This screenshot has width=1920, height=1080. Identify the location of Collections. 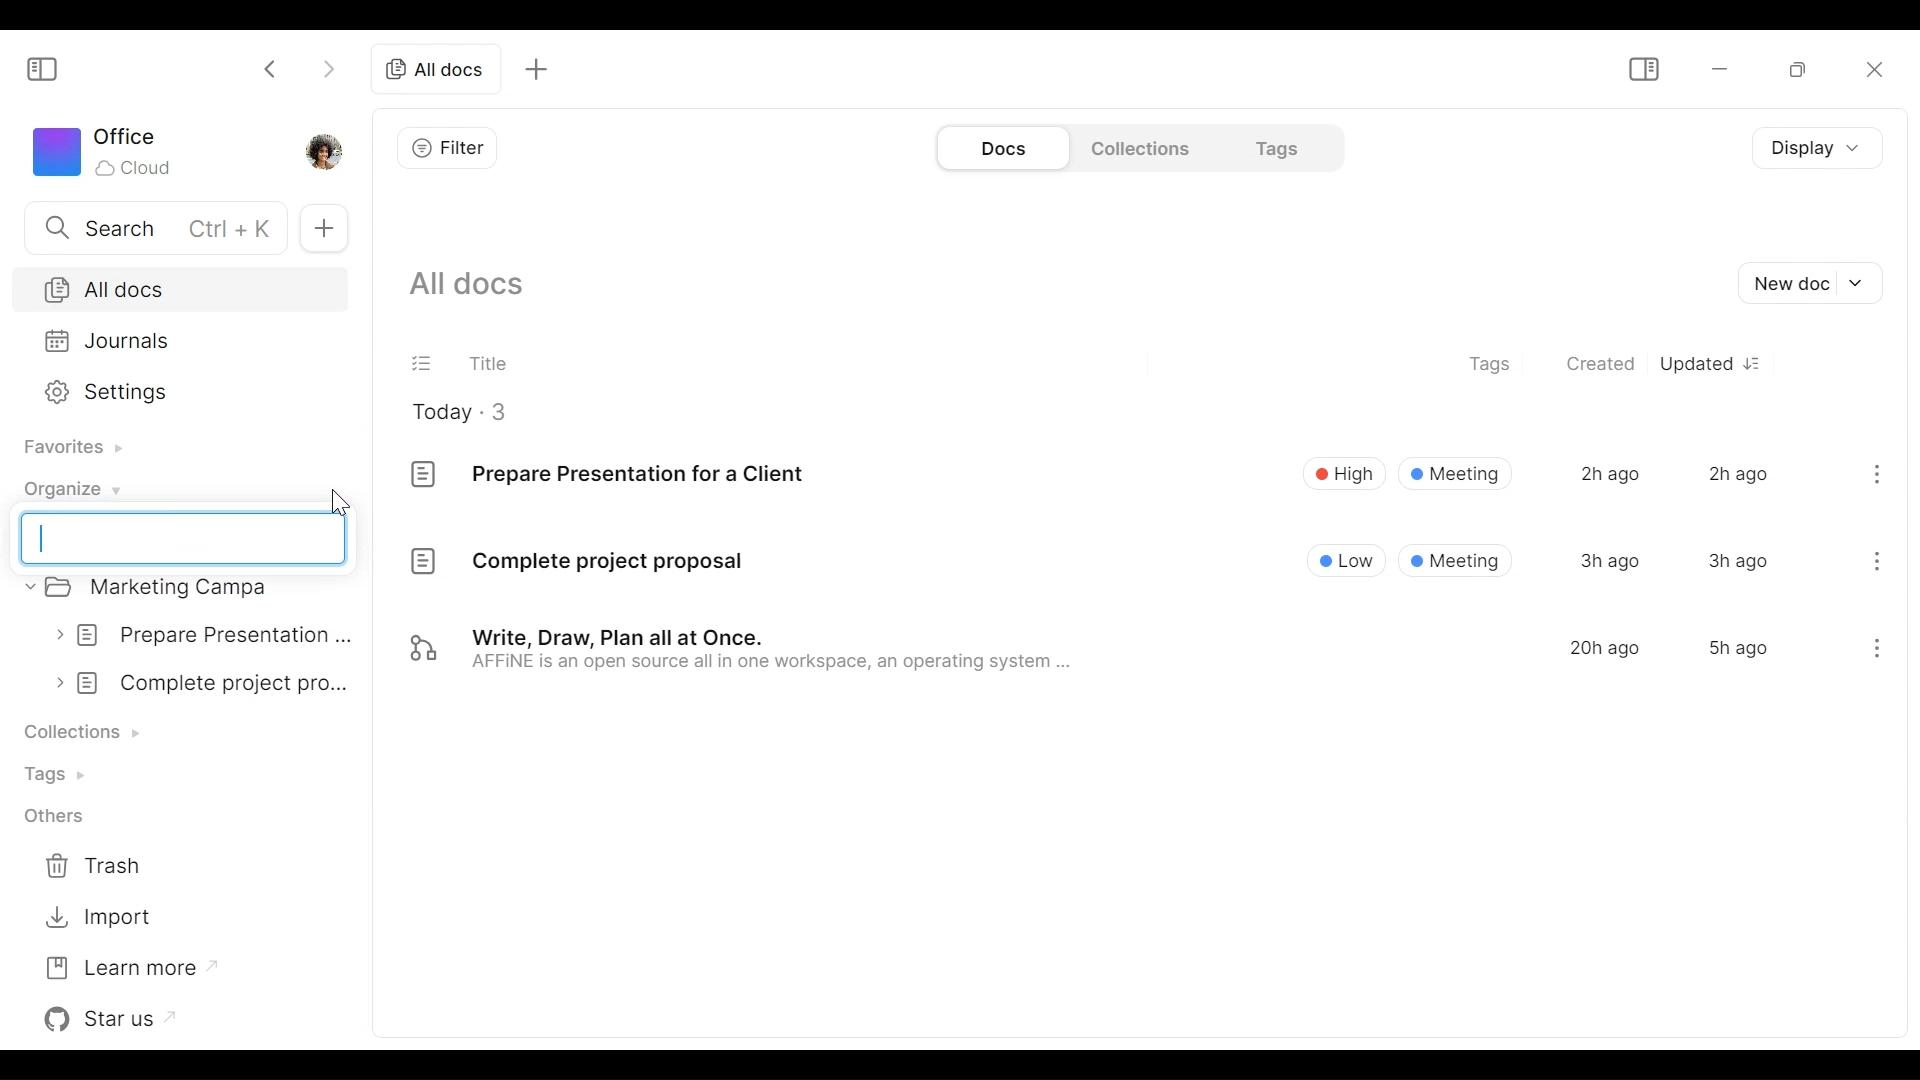
(1138, 147).